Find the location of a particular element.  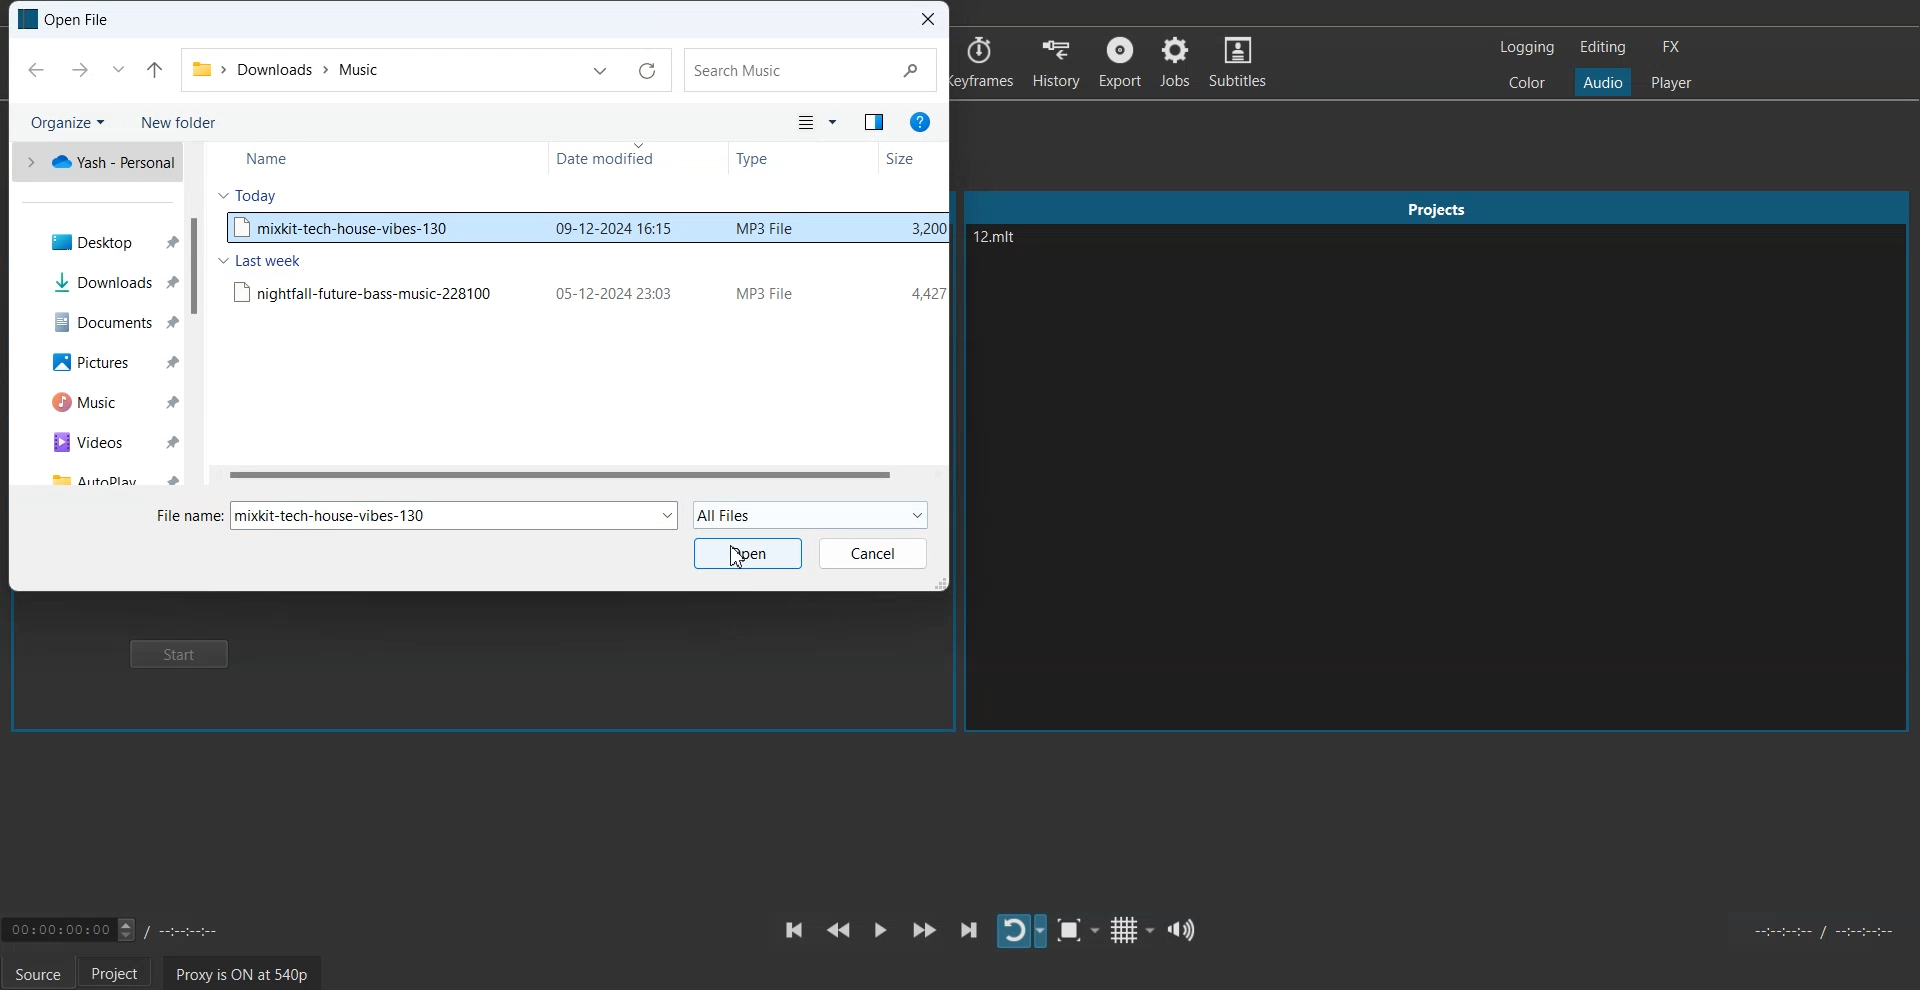

Player is located at coordinates (1671, 81).